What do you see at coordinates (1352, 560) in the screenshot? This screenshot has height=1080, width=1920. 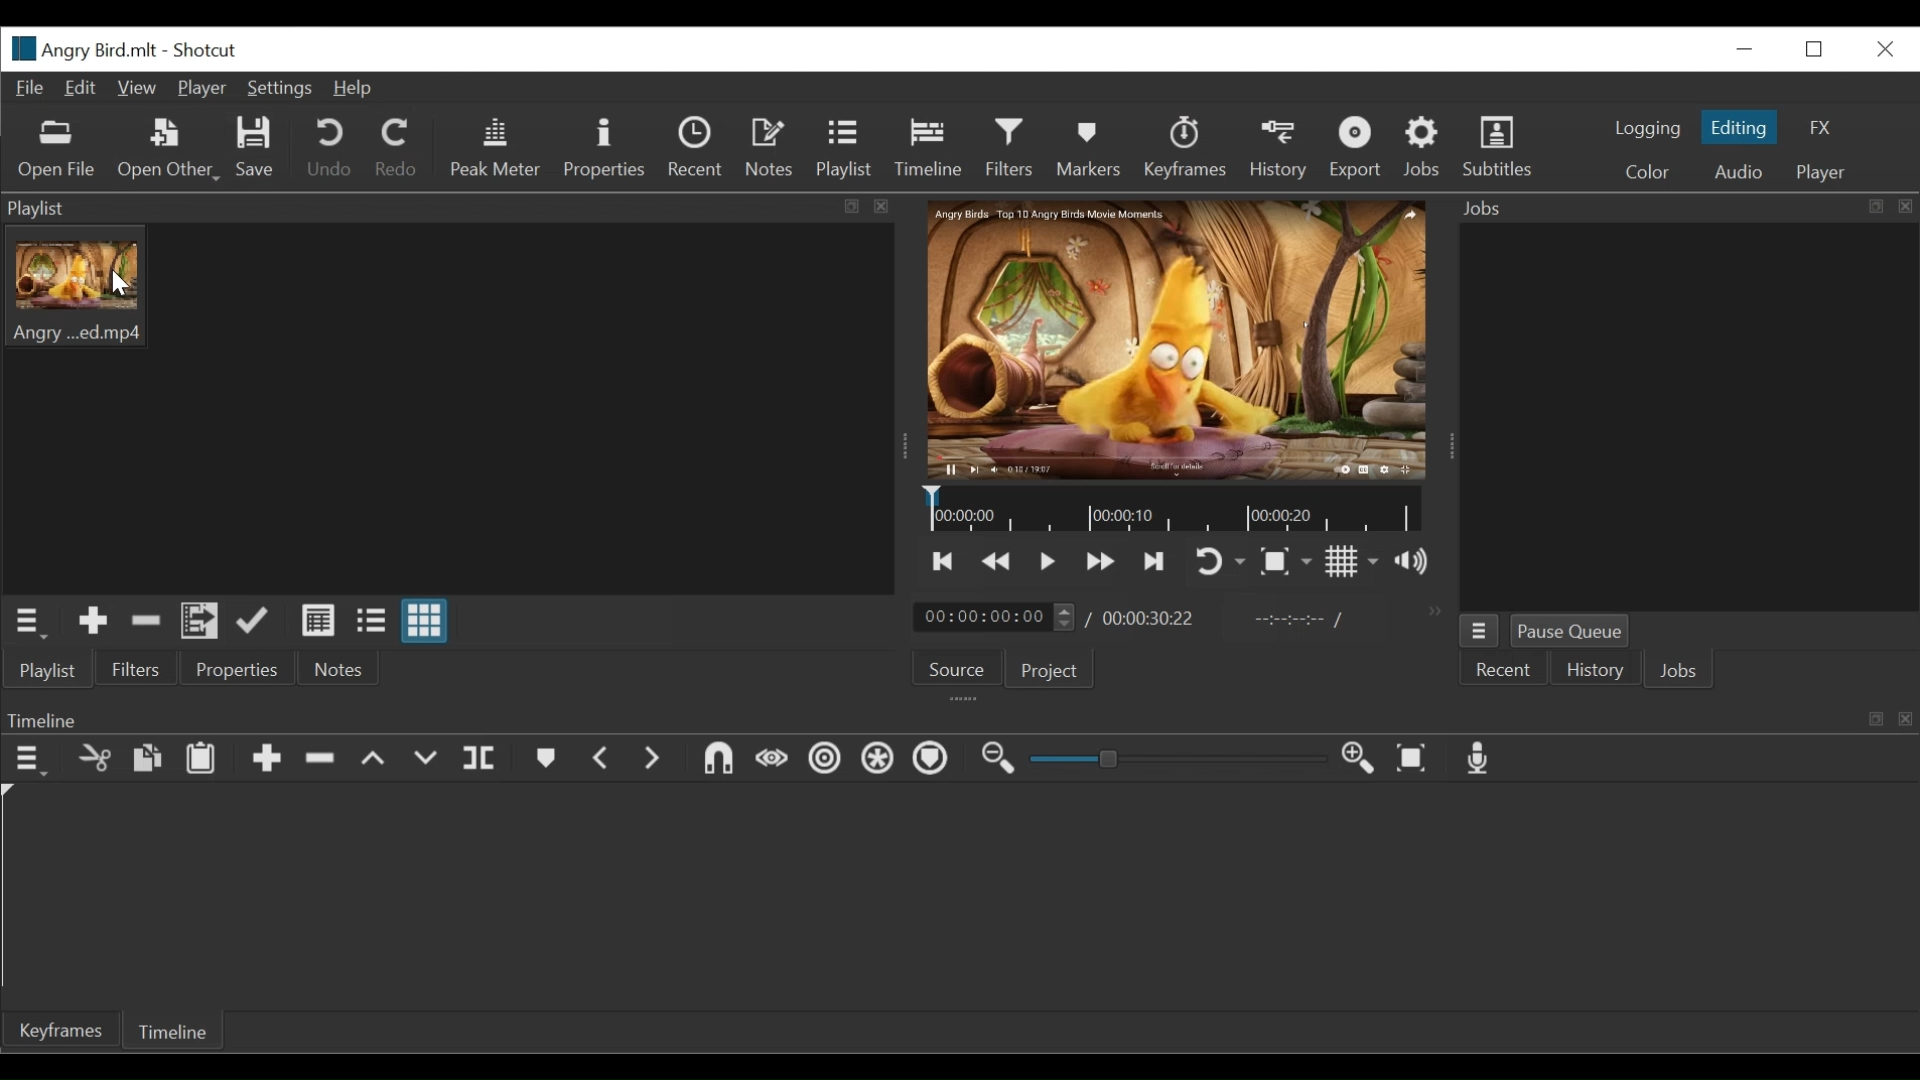 I see `Toggle display grid on the player` at bounding box center [1352, 560].